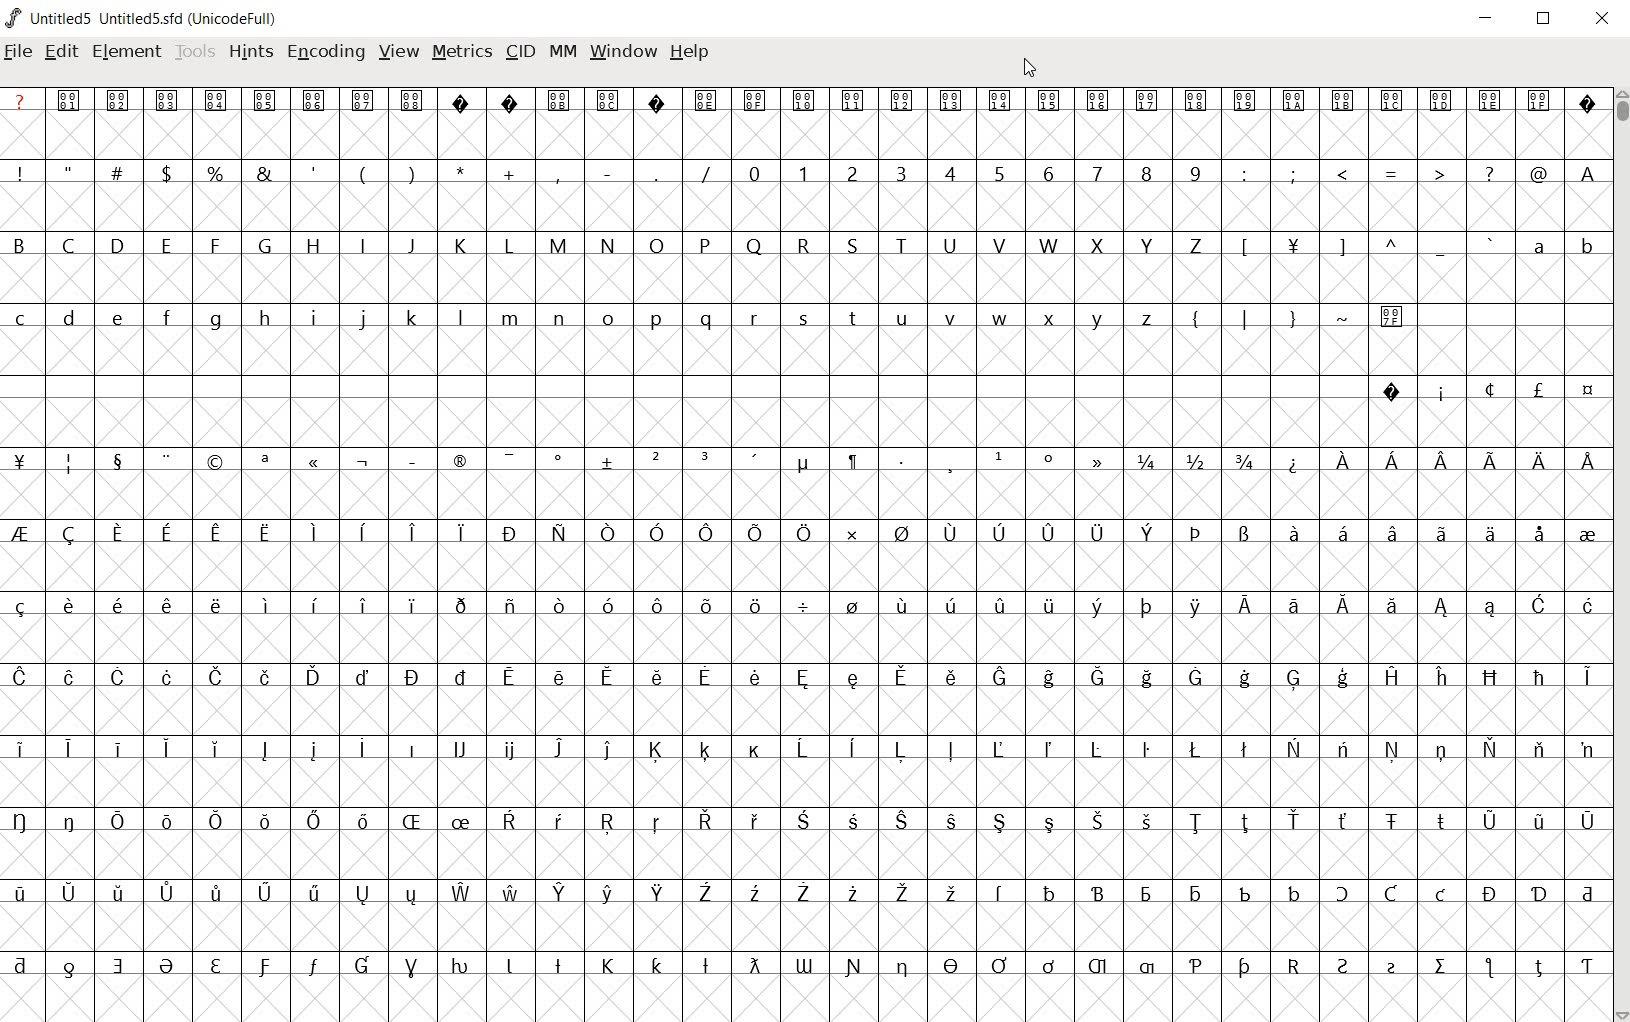 This screenshot has width=1630, height=1022. I want to click on Symbol, so click(72, 100).